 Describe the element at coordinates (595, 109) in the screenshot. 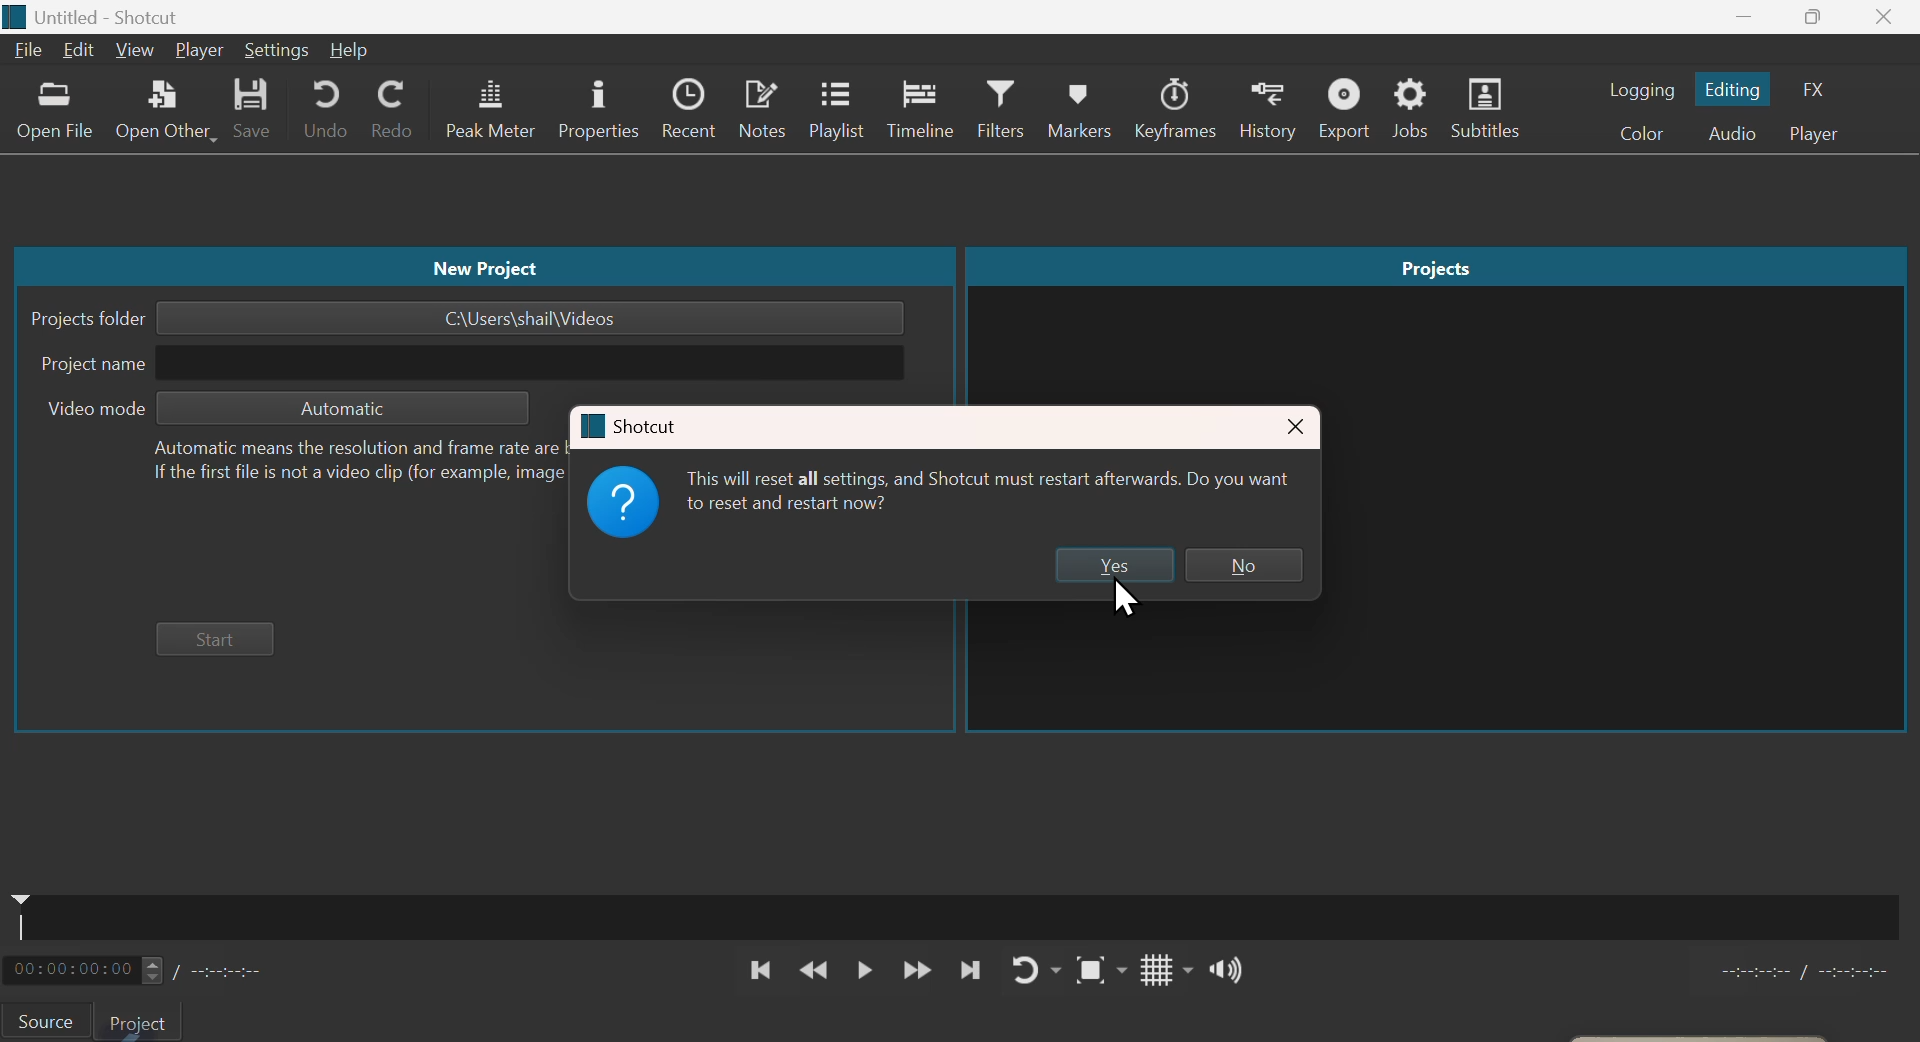

I see `Properties` at that location.